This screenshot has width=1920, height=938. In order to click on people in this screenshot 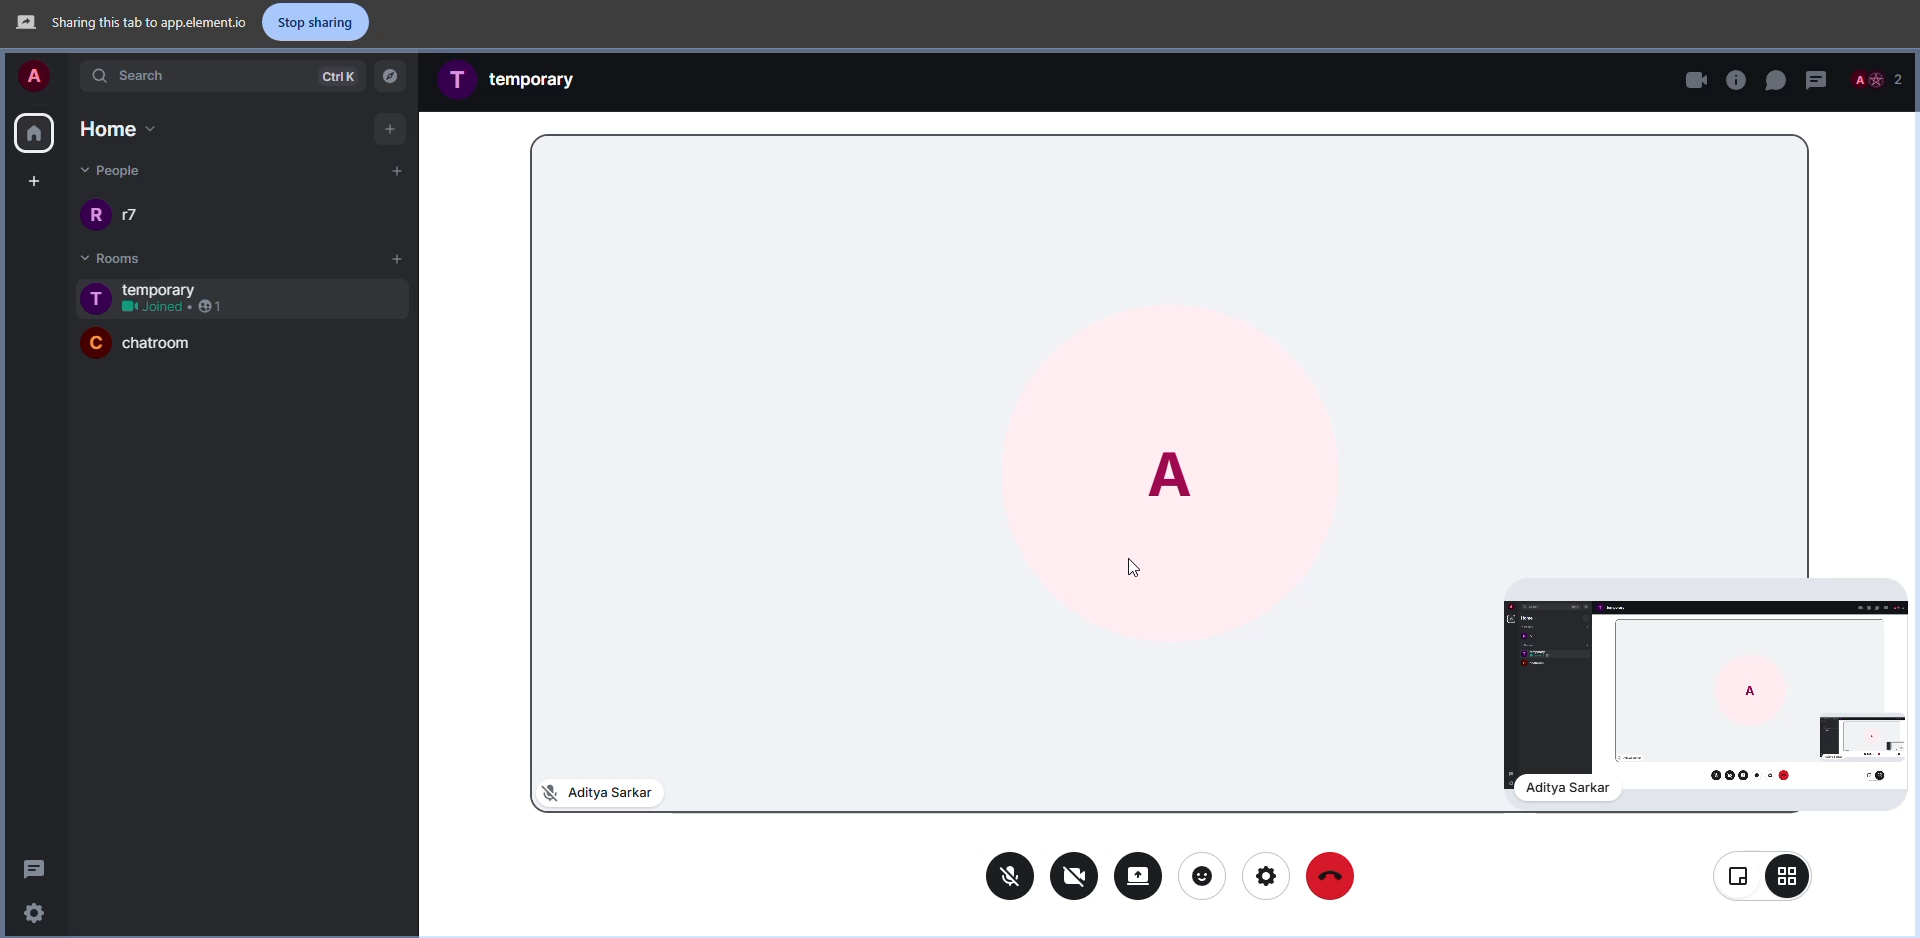, I will do `click(1879, 80)`.